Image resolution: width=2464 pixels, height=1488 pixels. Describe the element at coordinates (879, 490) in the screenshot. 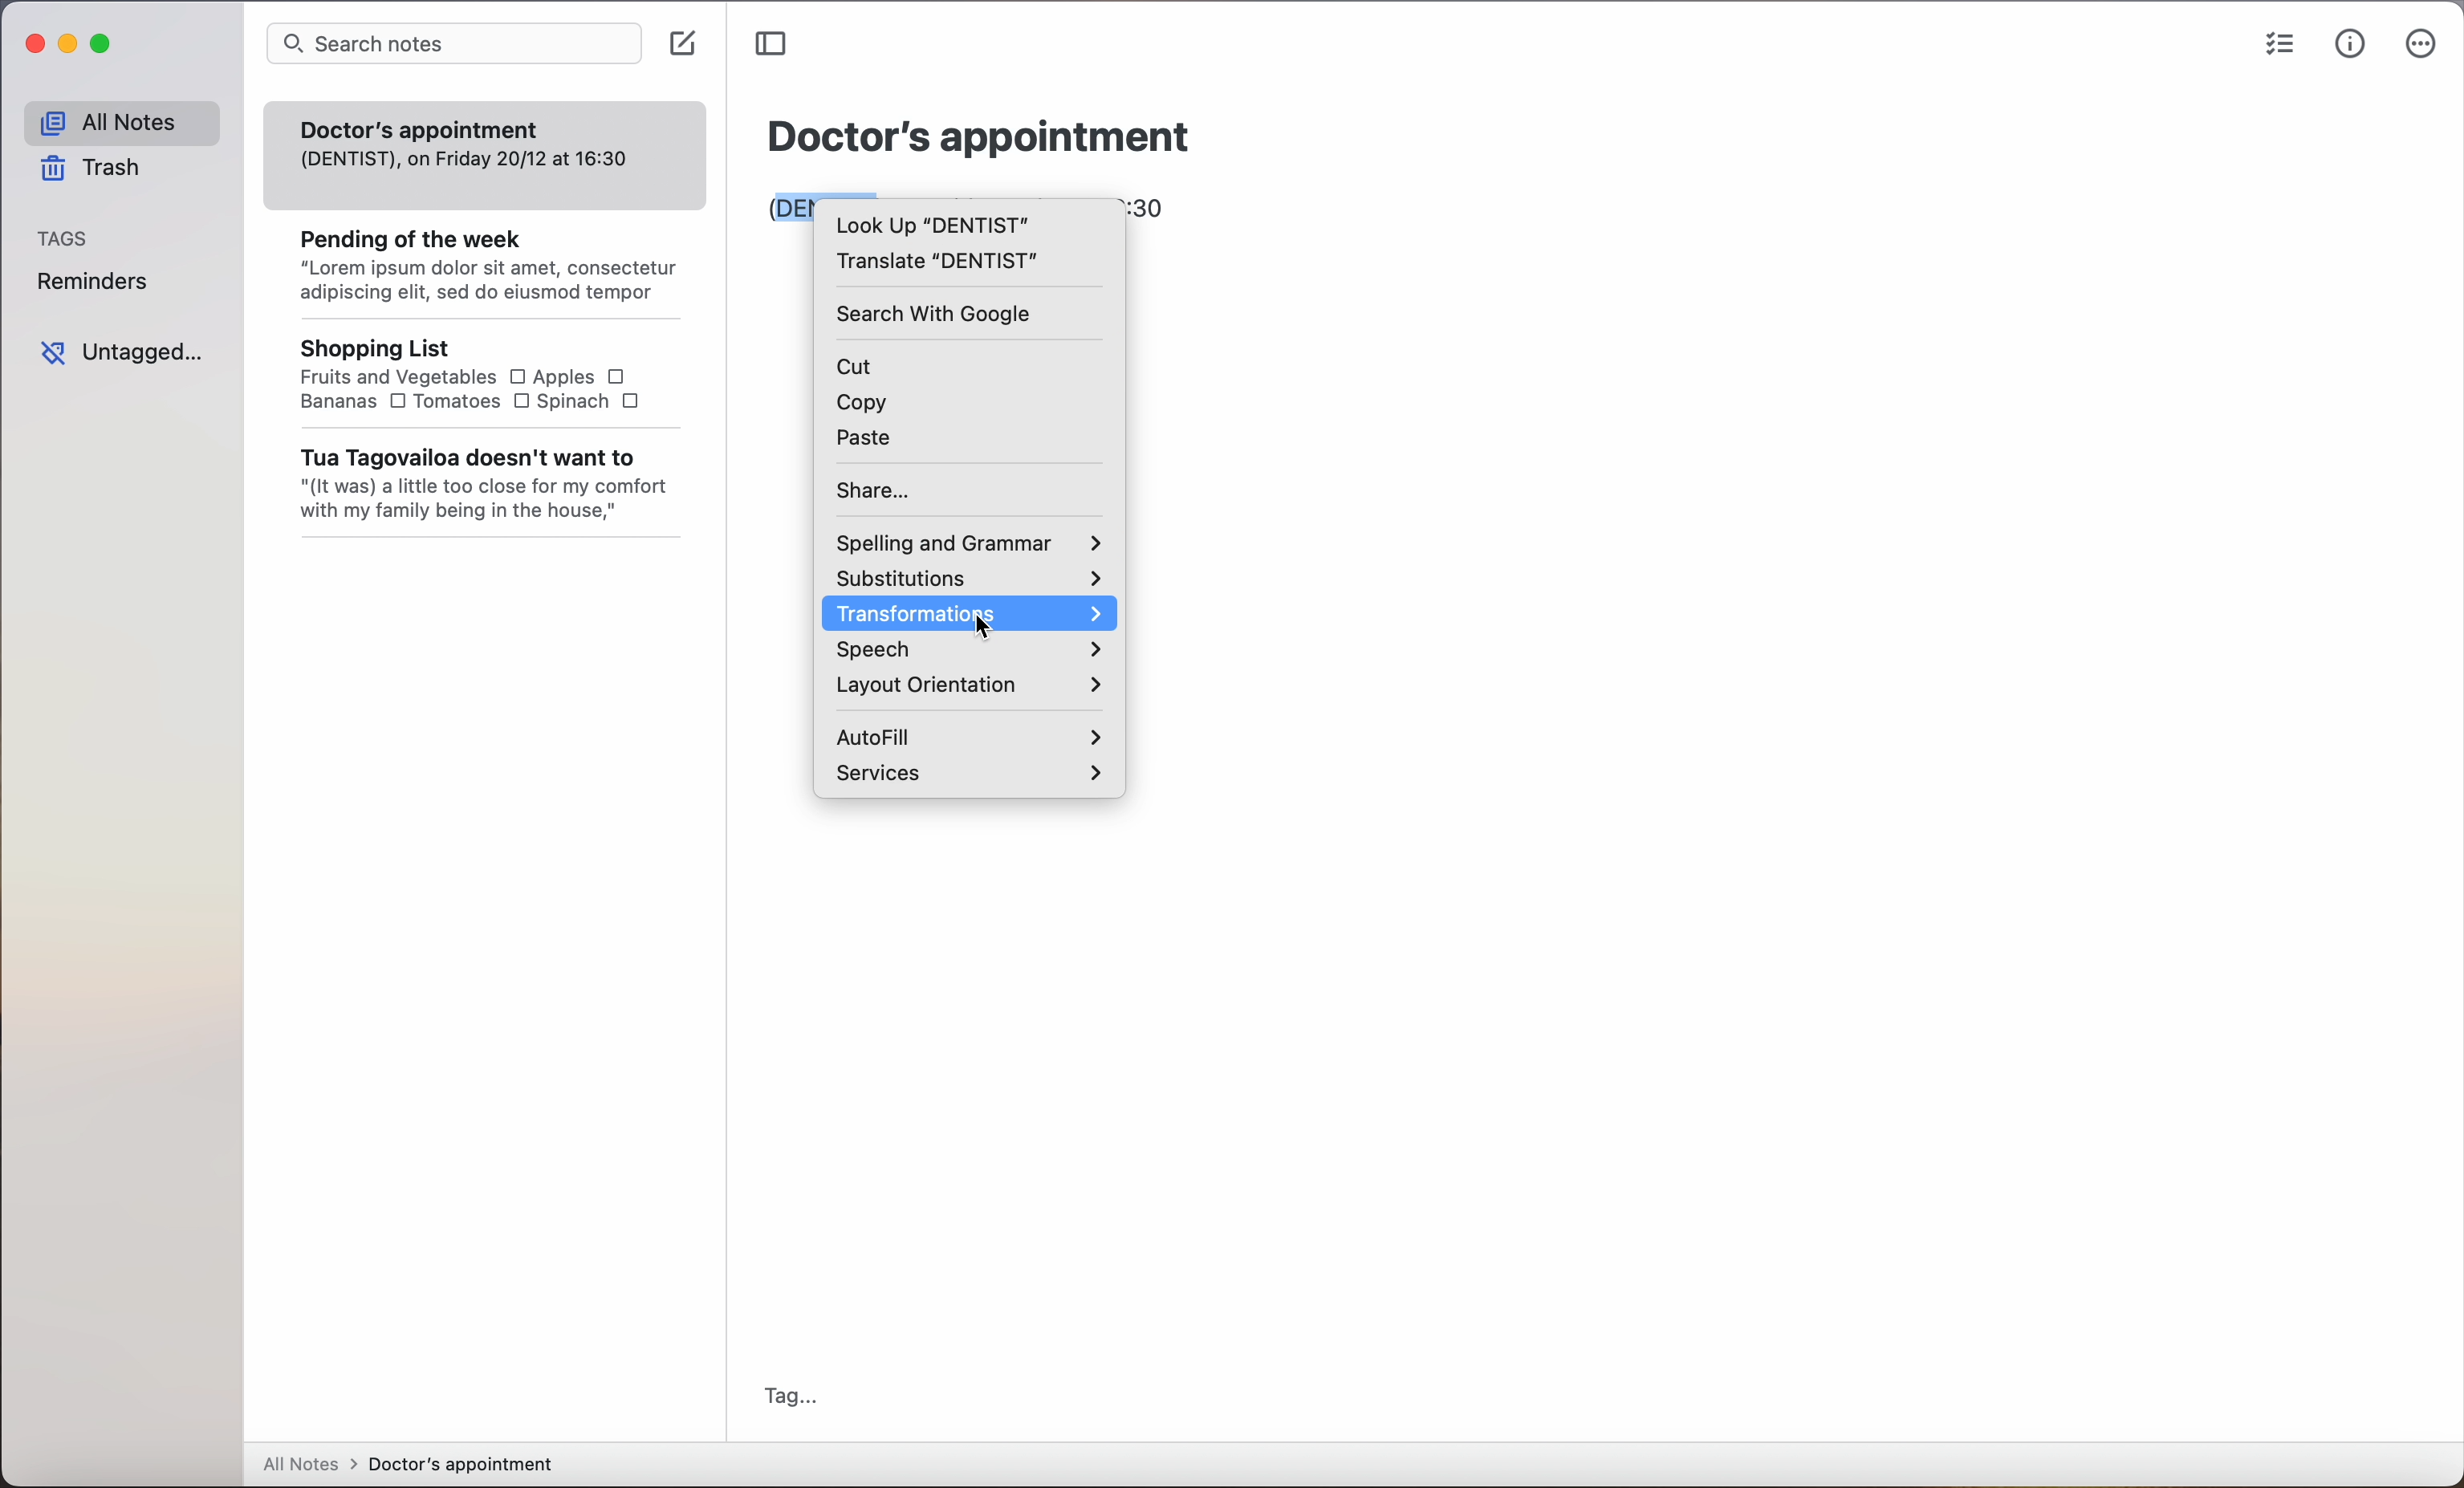

I see `share` at that location.